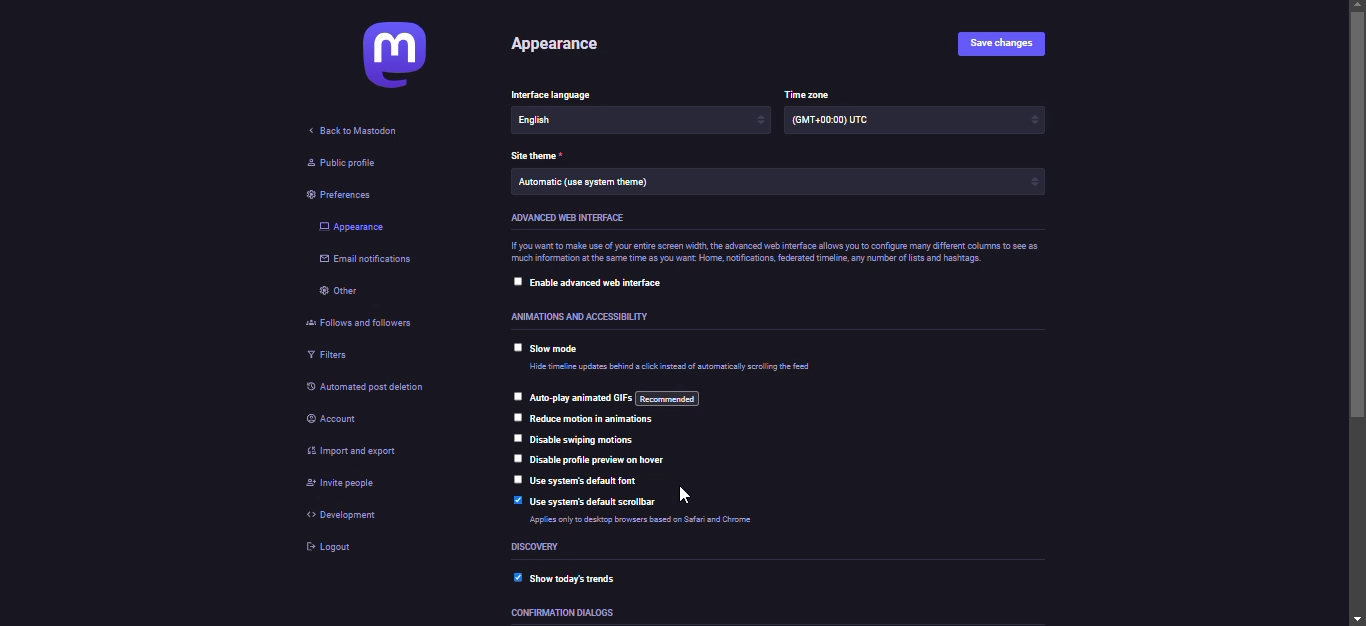  What do you see at coordinates (572, 315) in the screenshot?
I see `accessibility` at bounding box center [572, 315].